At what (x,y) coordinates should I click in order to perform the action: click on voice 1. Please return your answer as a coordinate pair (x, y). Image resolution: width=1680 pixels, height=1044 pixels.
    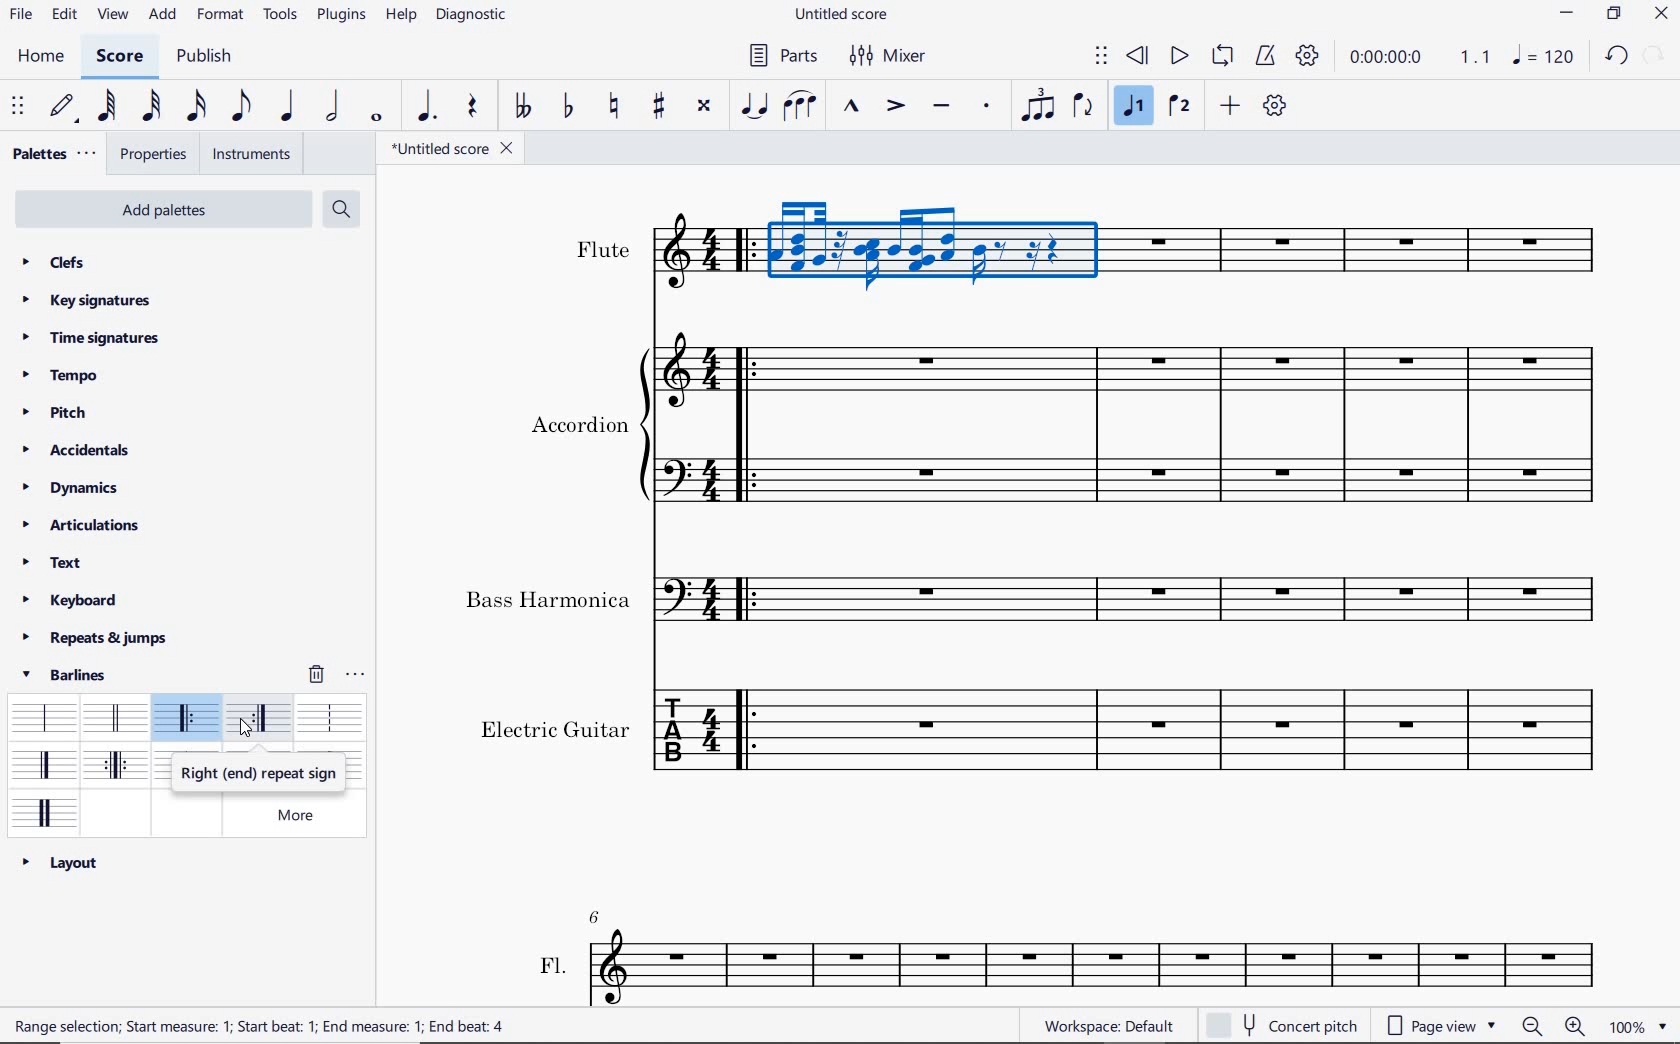
    Looking at the image, I should click on (1135, 109).